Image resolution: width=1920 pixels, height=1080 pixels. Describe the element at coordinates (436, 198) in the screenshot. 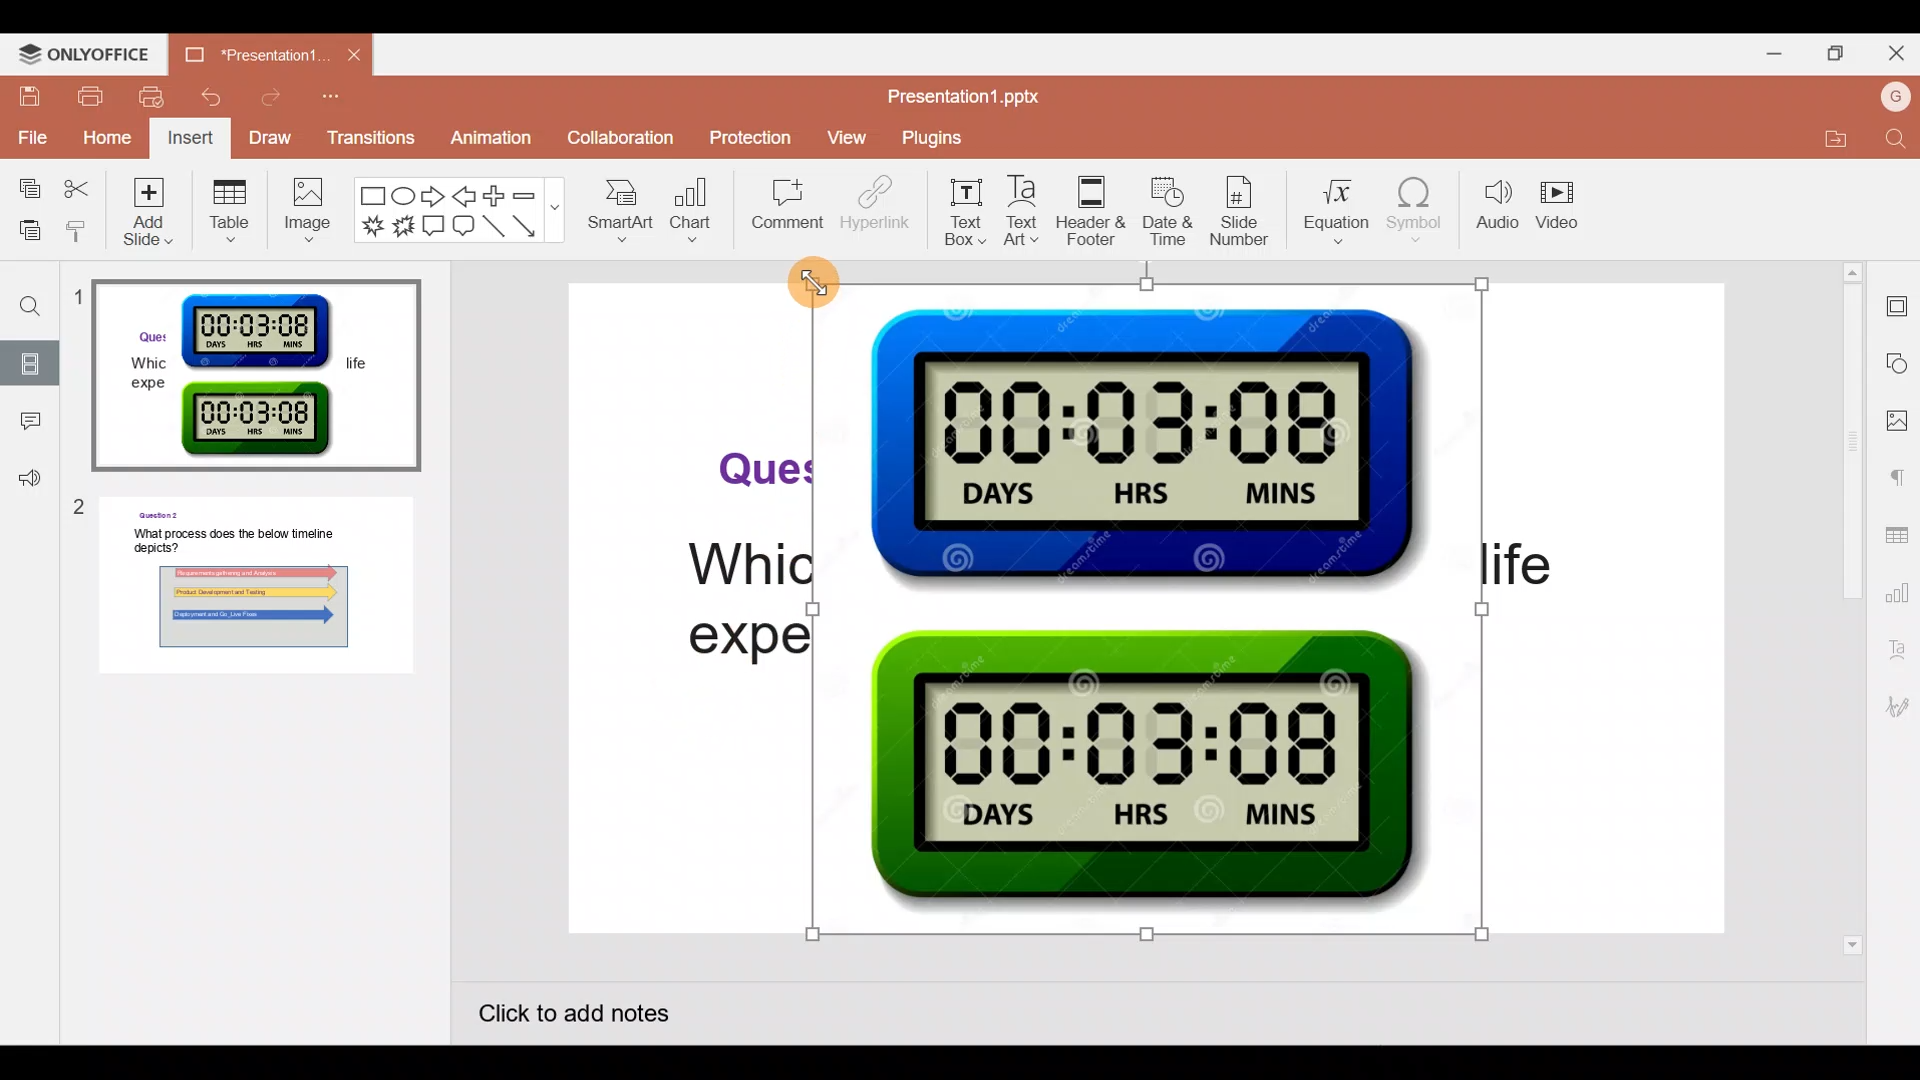

I see `Right arrow` at that location.